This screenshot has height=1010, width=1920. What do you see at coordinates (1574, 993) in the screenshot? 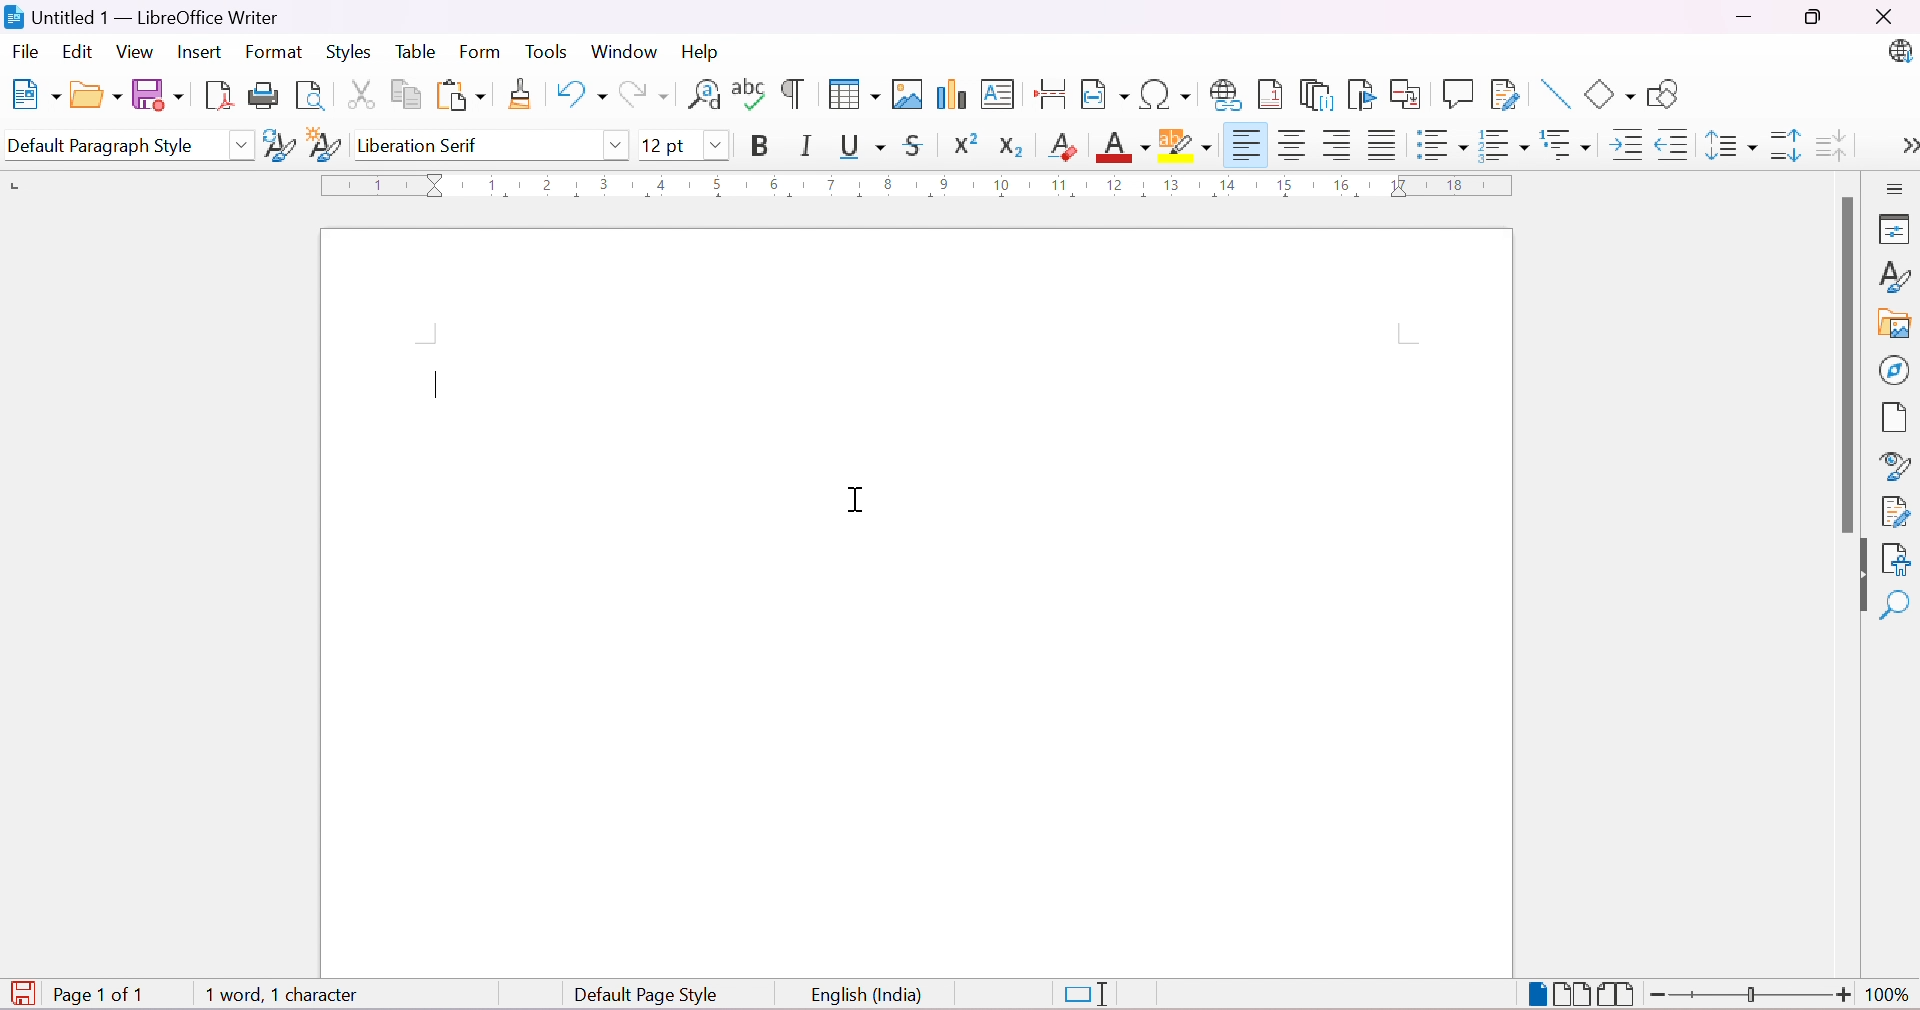
I see `Multiple-page View` at bounding box center [1574, 993].